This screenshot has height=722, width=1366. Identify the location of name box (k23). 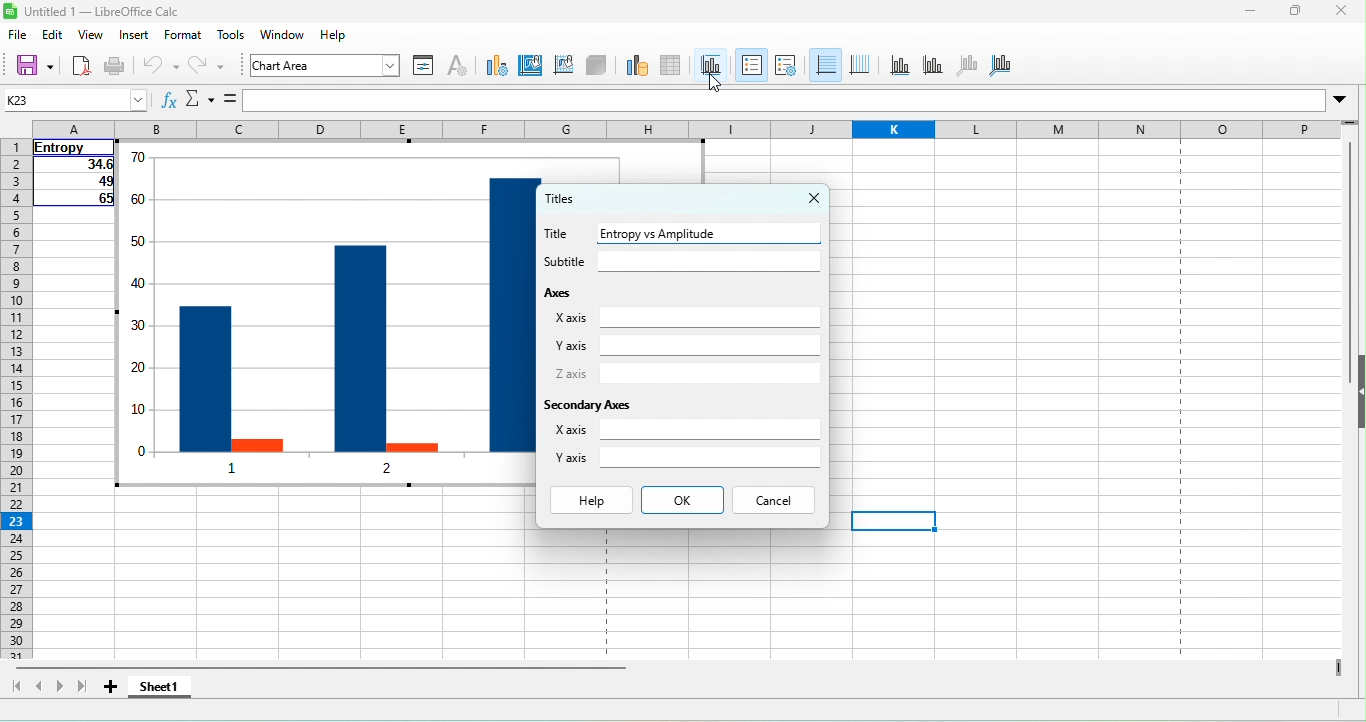
(74, 99).